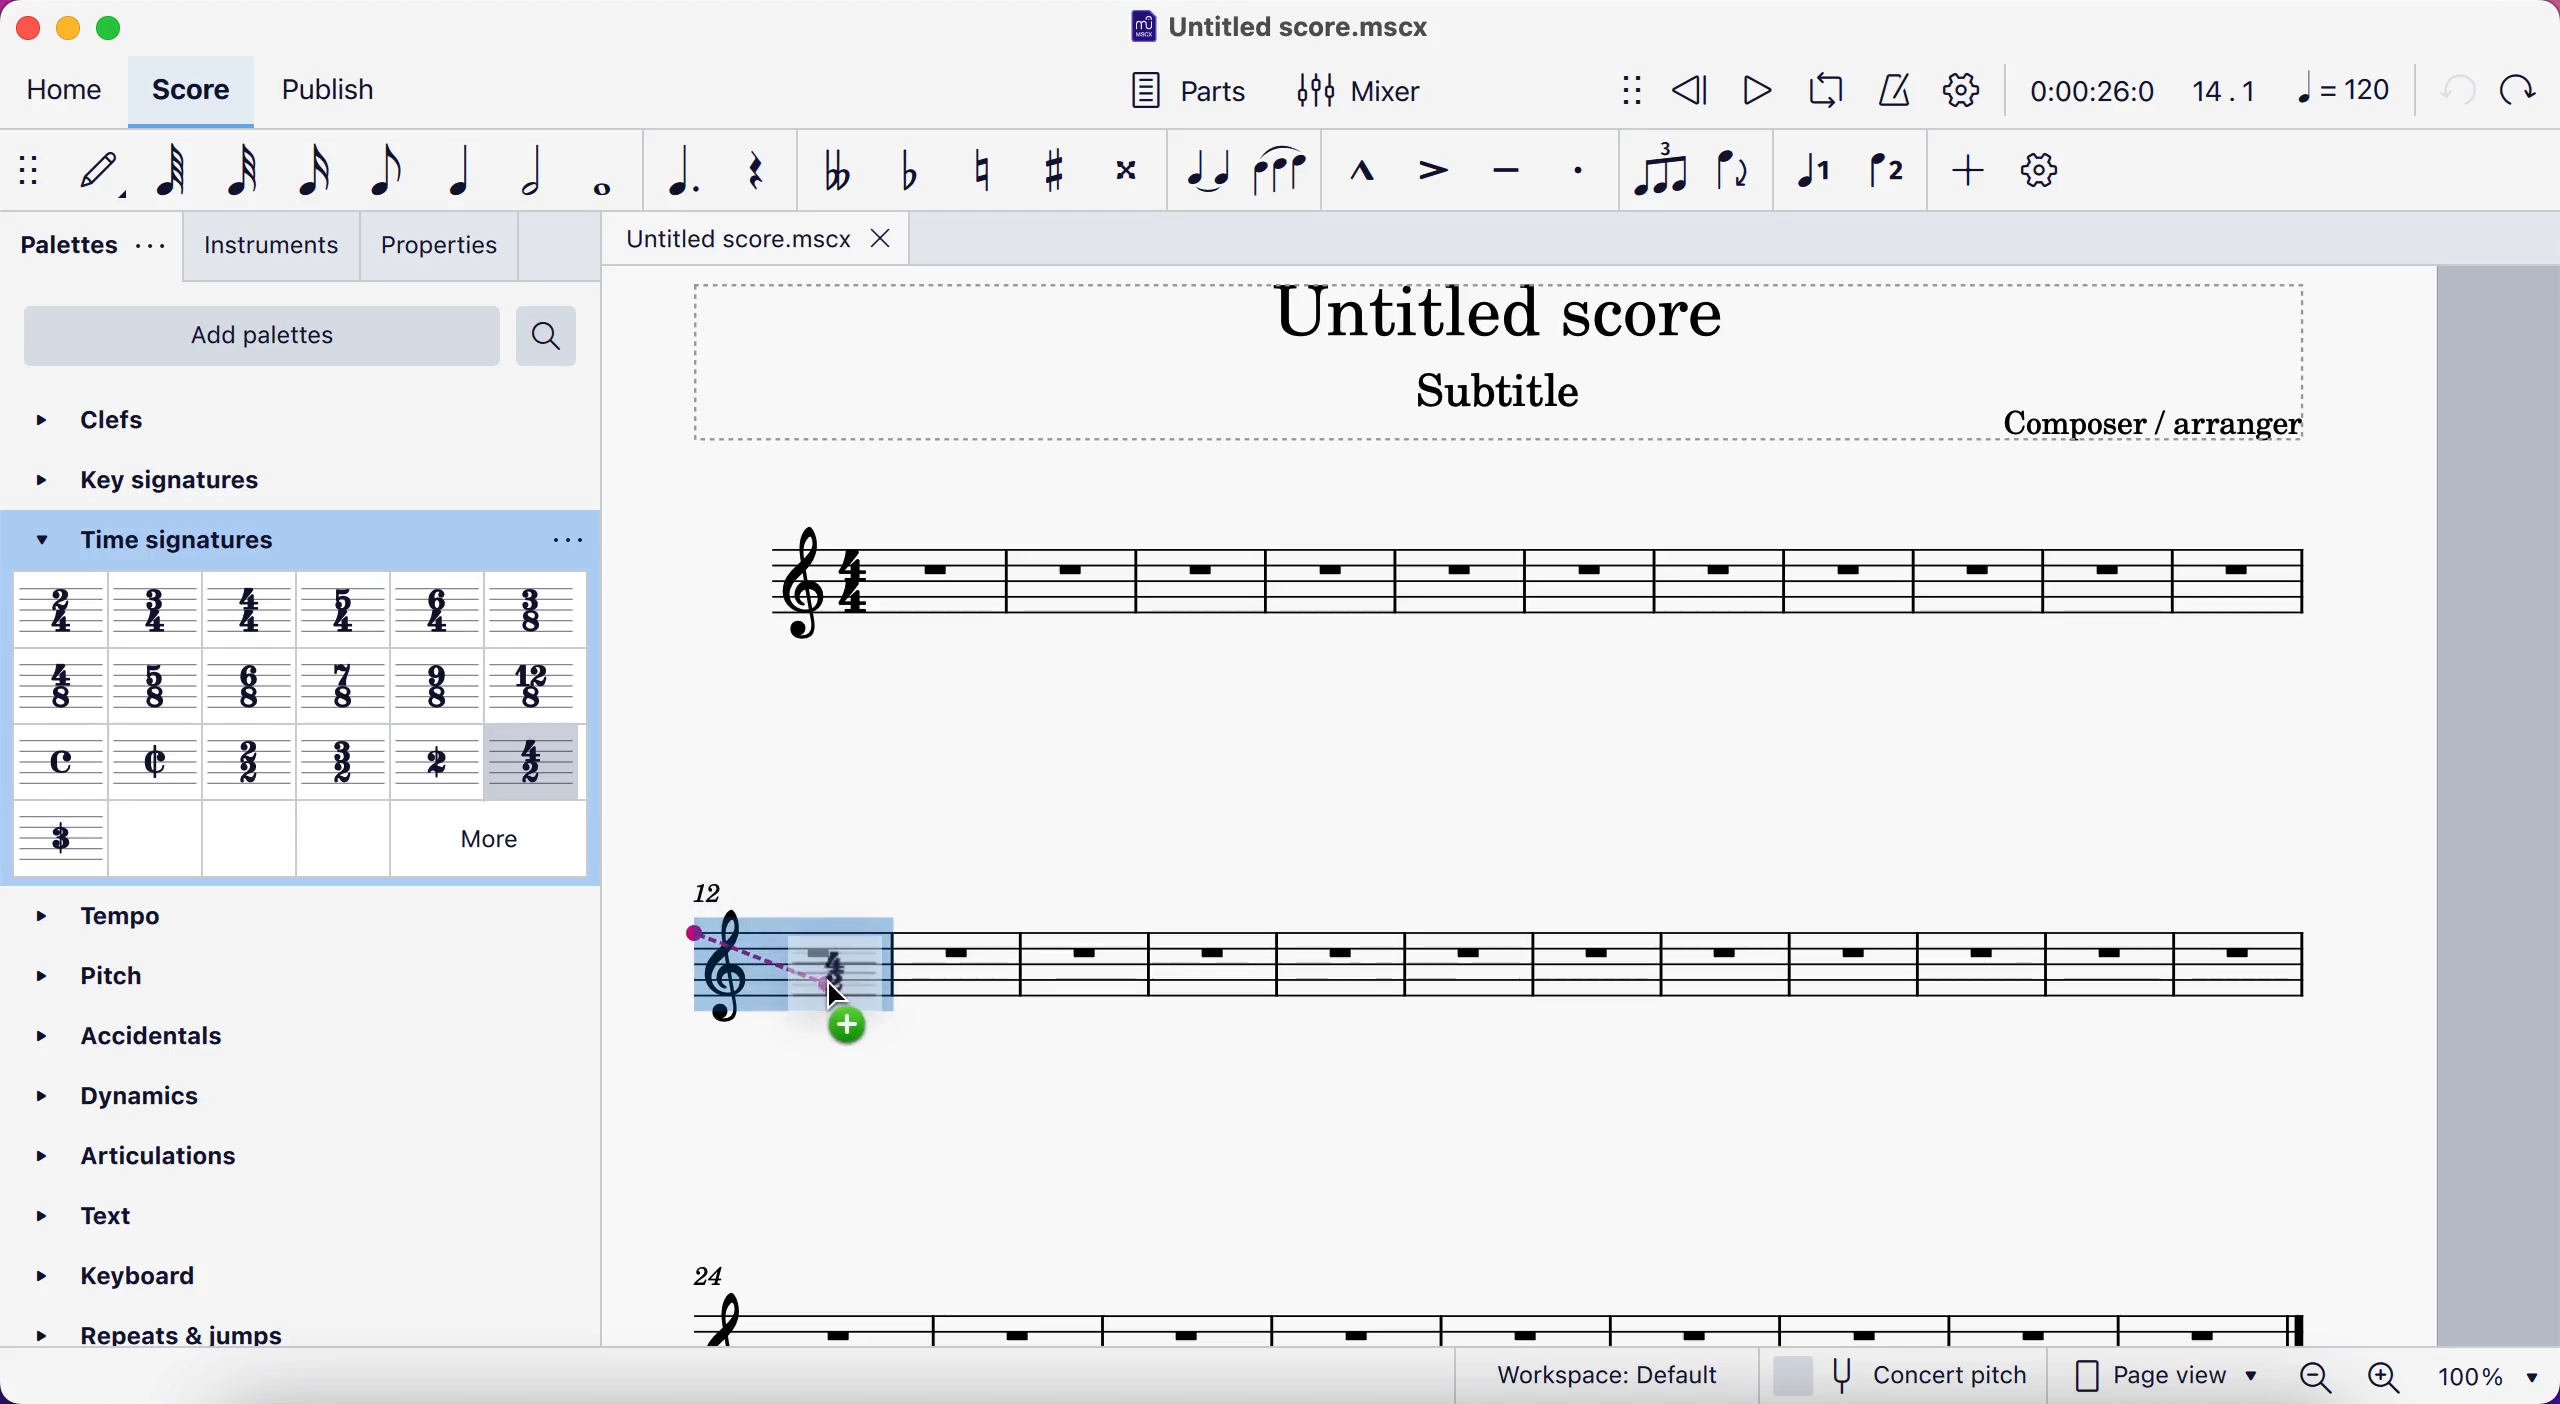 The height and width of the screenshot is (1404, 2560). Describe the element at coordinates (1818, 91) in the screenshot. I see `loop playback` at that location.